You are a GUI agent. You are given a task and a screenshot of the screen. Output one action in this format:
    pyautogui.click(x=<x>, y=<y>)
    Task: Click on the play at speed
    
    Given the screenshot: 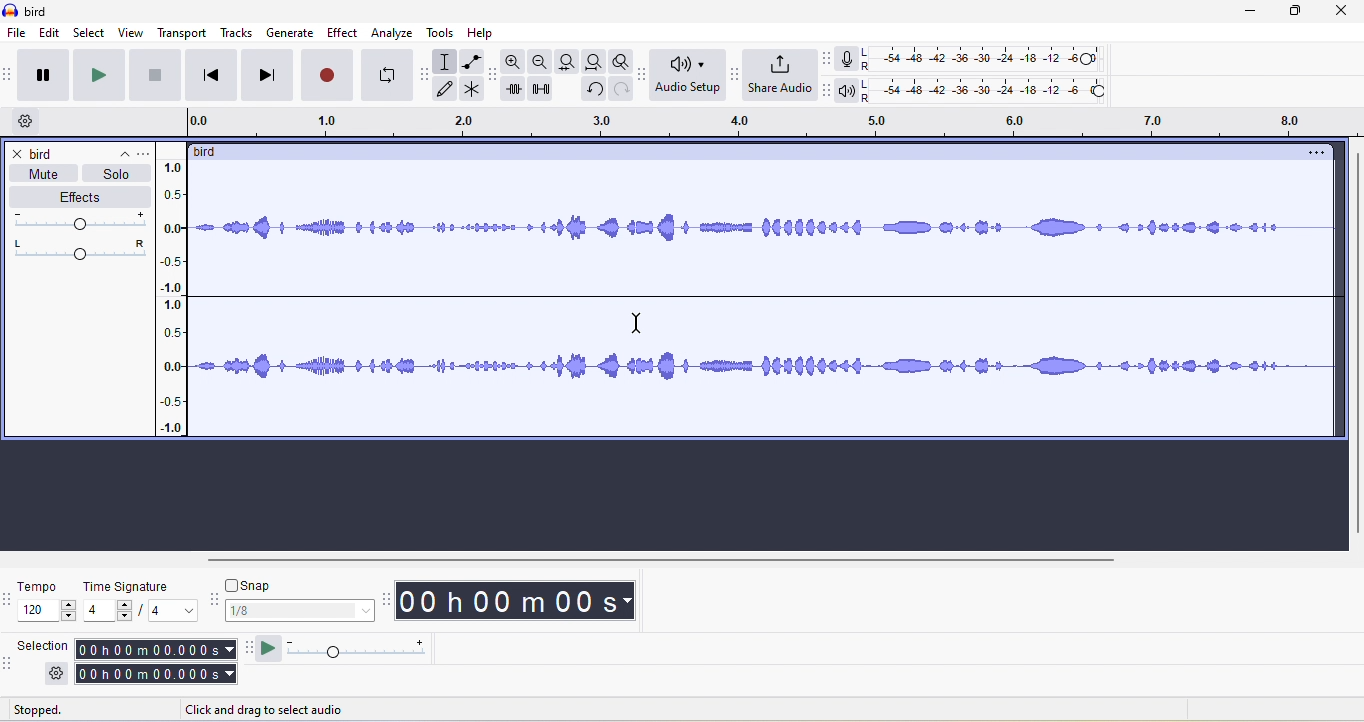 What is the action you would take?
    pyautogui.click(x=268, y=650)
    